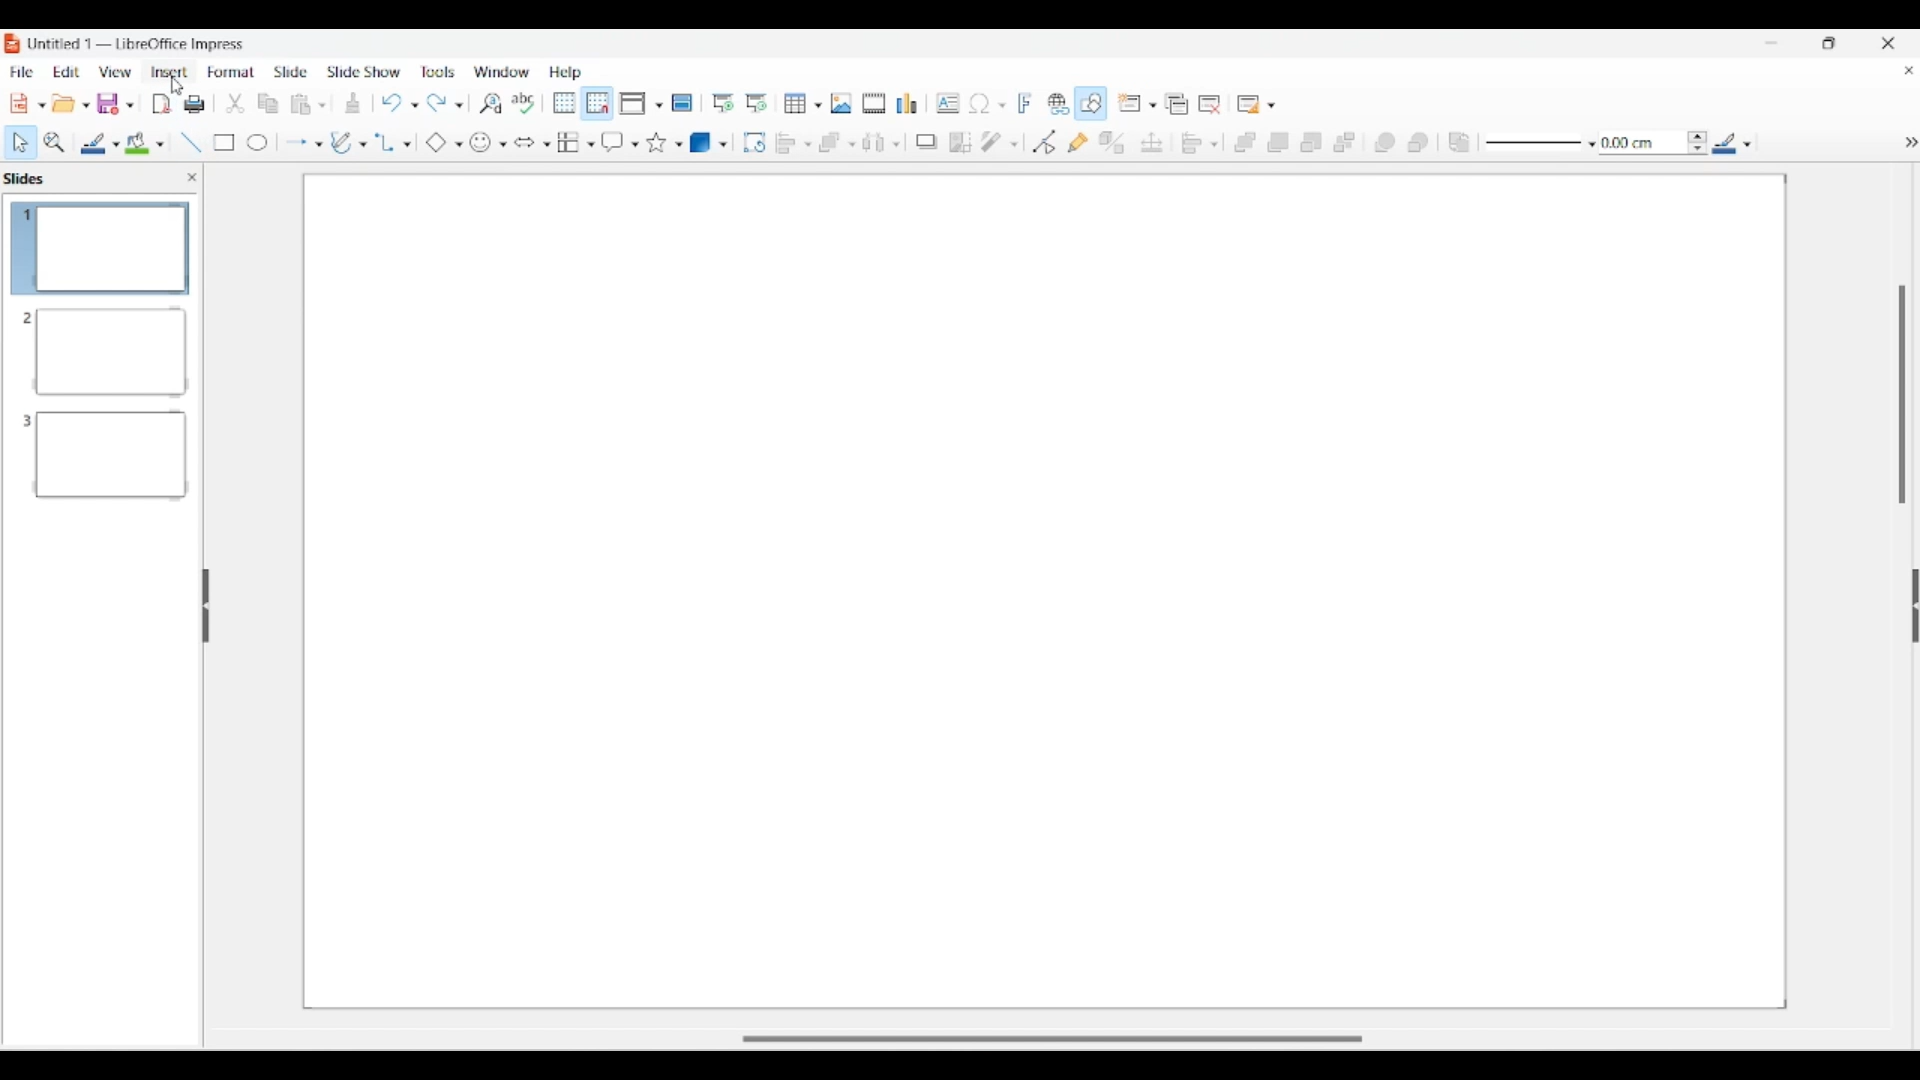 Image resolution: width=1920 pixels, height=1080 pixels. Describe the element at coordinates (1137, 103) in the screenshot. I see `New slide options` at that location.